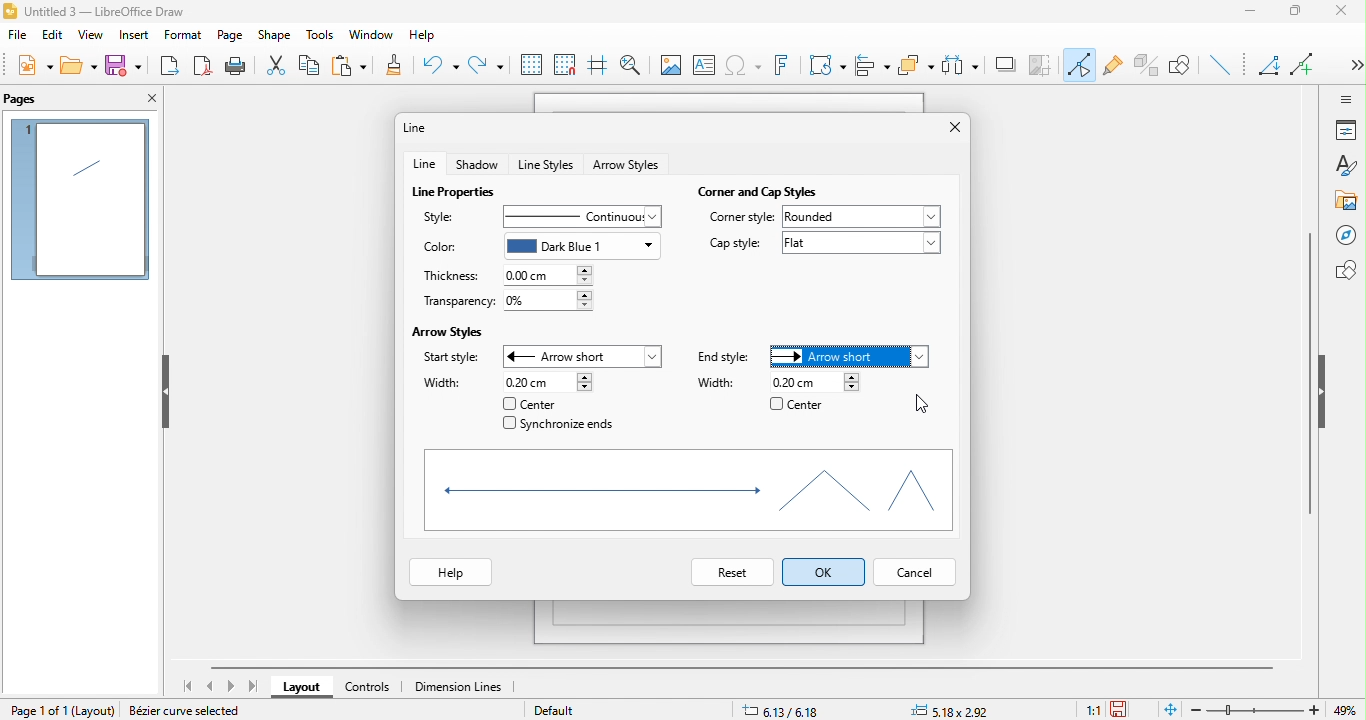 Image resolution: width=1366 pixels, height=720 pixels. What do you see at coordinates (1168, 709) in the screenshot?
I see `fit to the current page` at bounding box center [1168, 709].